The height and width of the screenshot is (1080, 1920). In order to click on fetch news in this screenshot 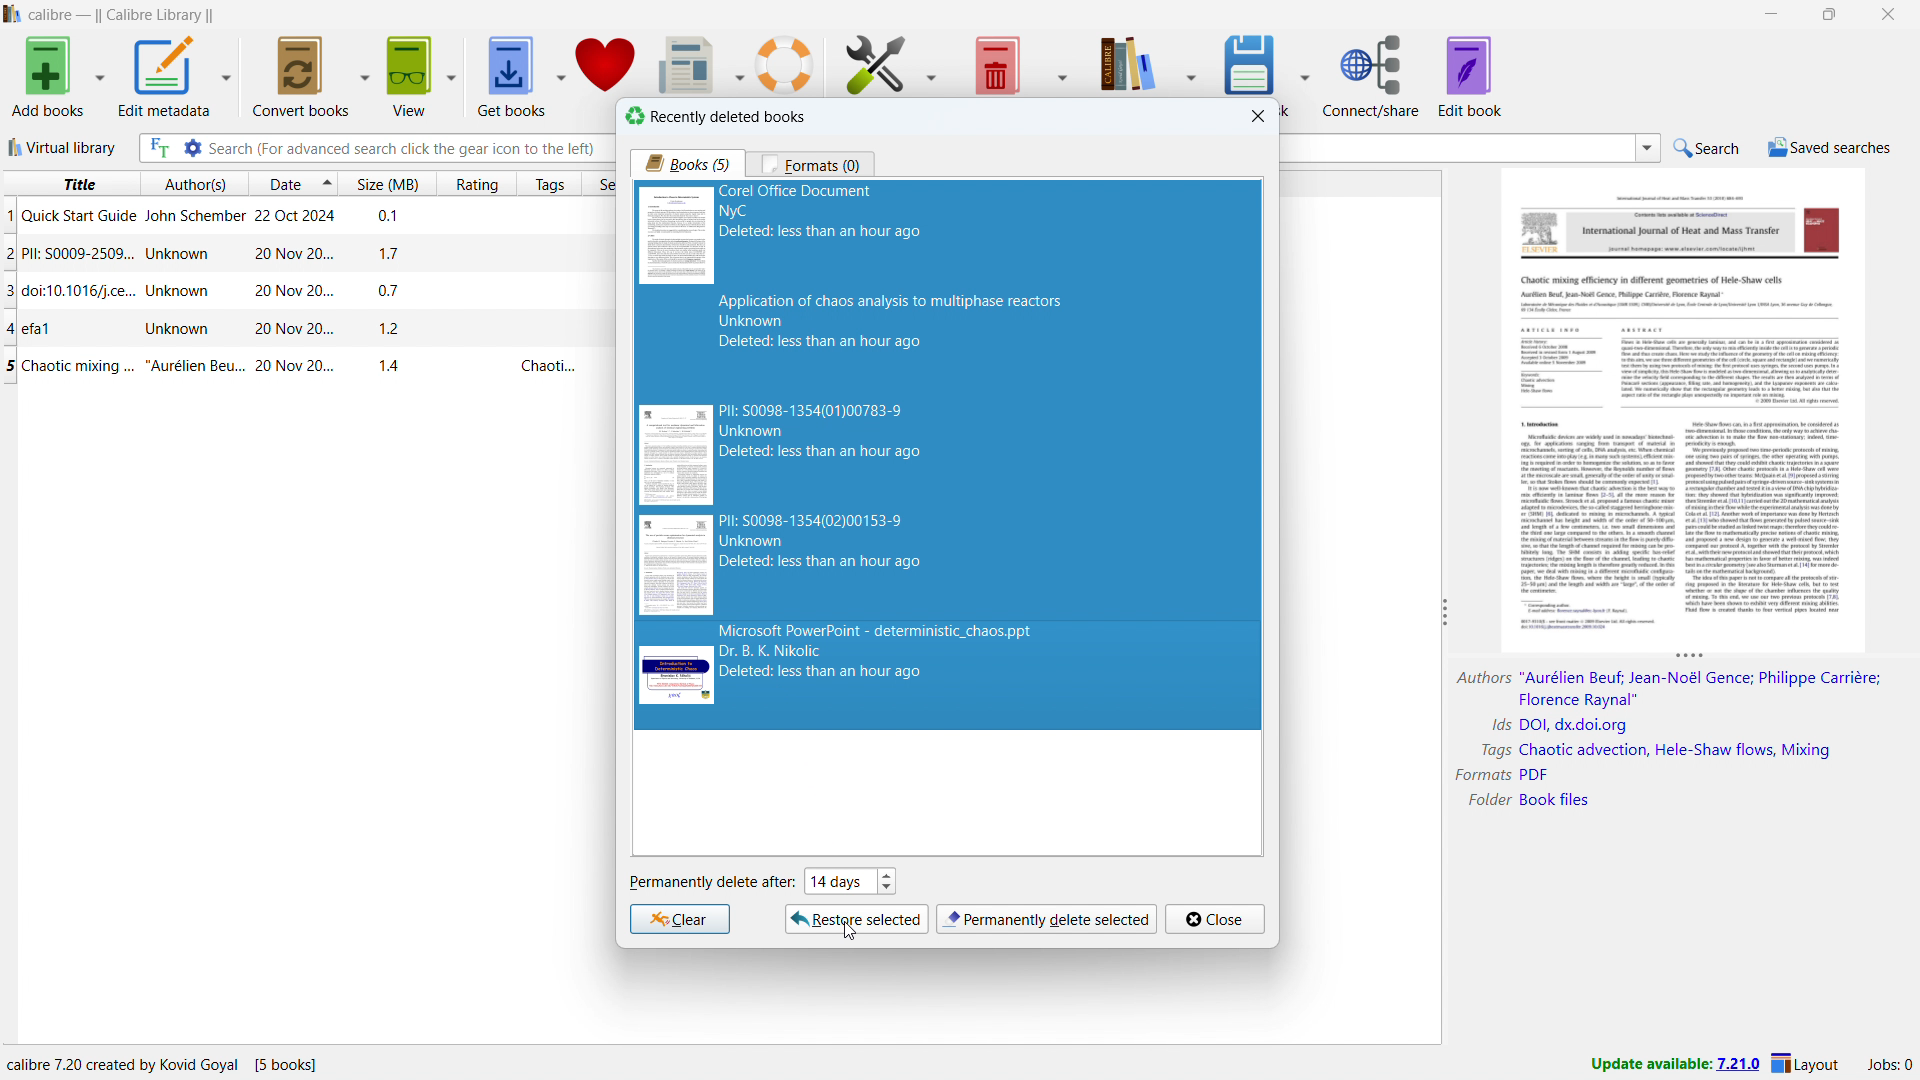, I will do `click(684, 62)`.